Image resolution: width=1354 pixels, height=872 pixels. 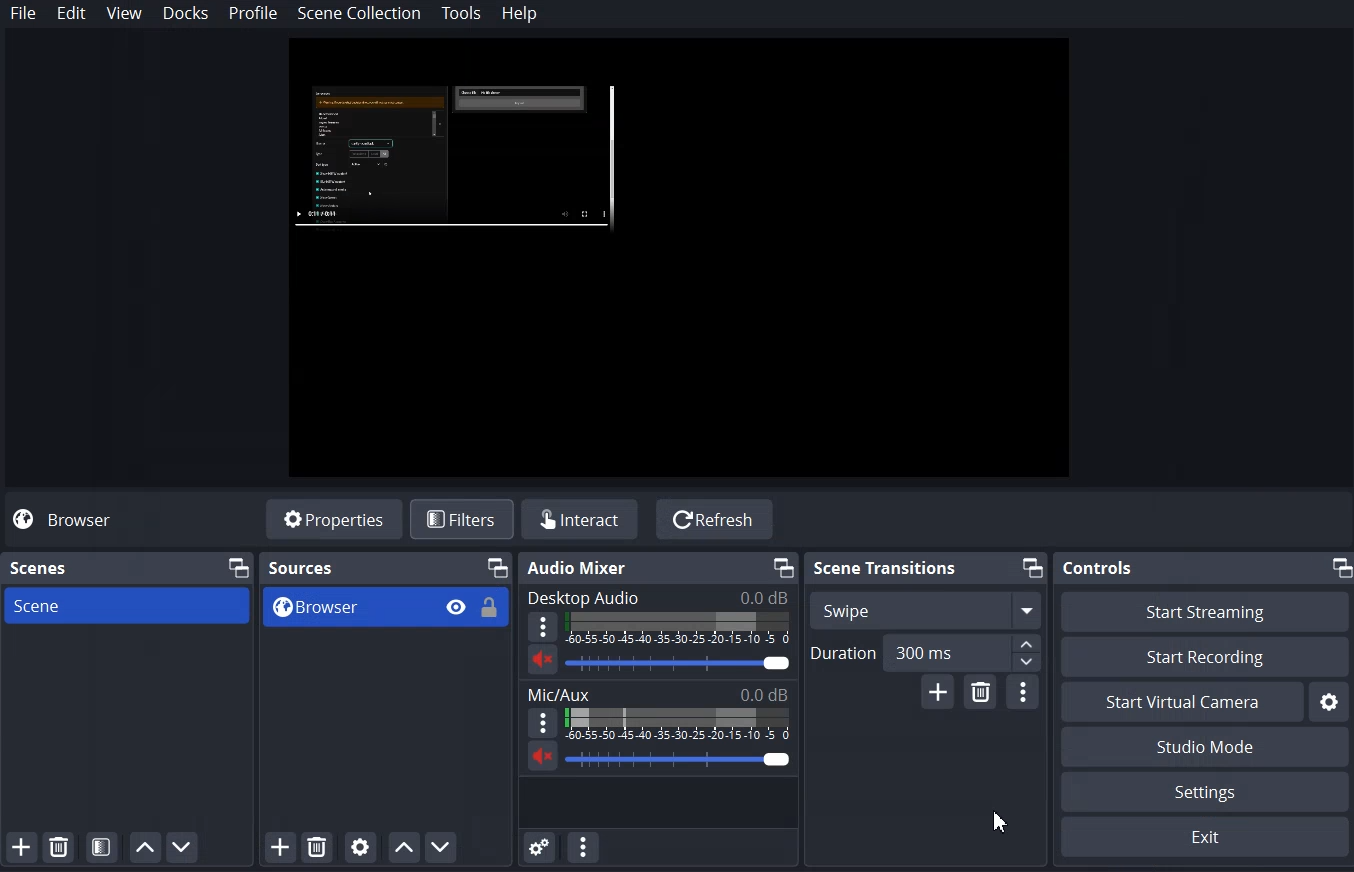 What do you see at coordinates (715, 519) in the screenshot?
I see `Refresh` at bounding box center [715, 519].